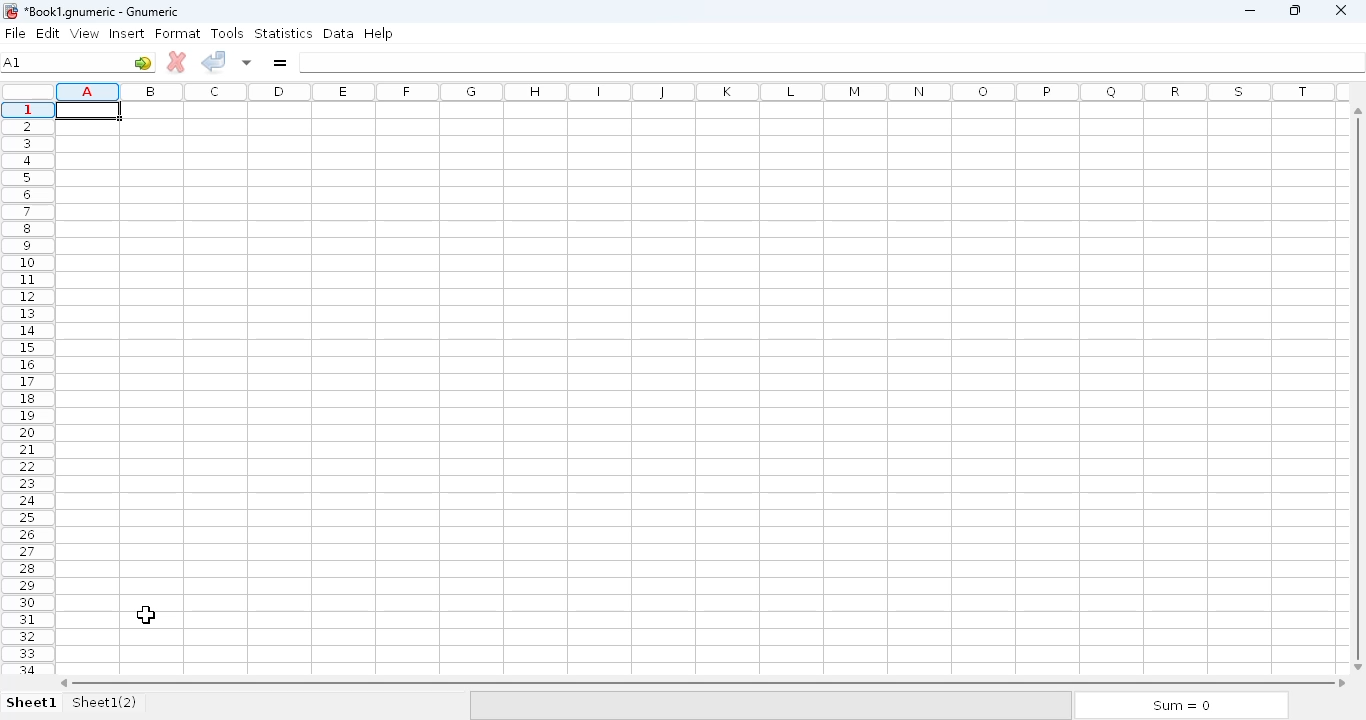 The height and width of the screenshot is (720, 1366). I want to click on horizontal scroll bar, so click(703, 682).